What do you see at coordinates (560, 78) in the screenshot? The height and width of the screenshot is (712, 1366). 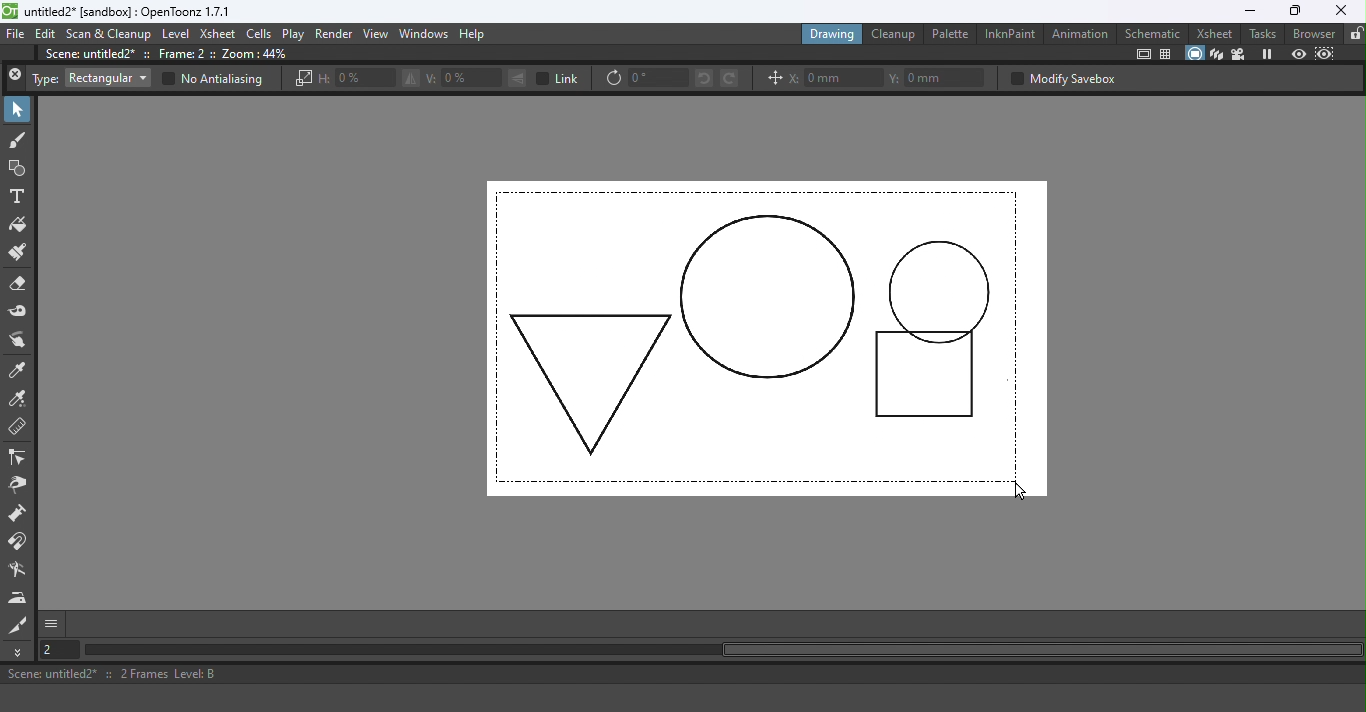 I see `Link` at bounding box center [560, 78].